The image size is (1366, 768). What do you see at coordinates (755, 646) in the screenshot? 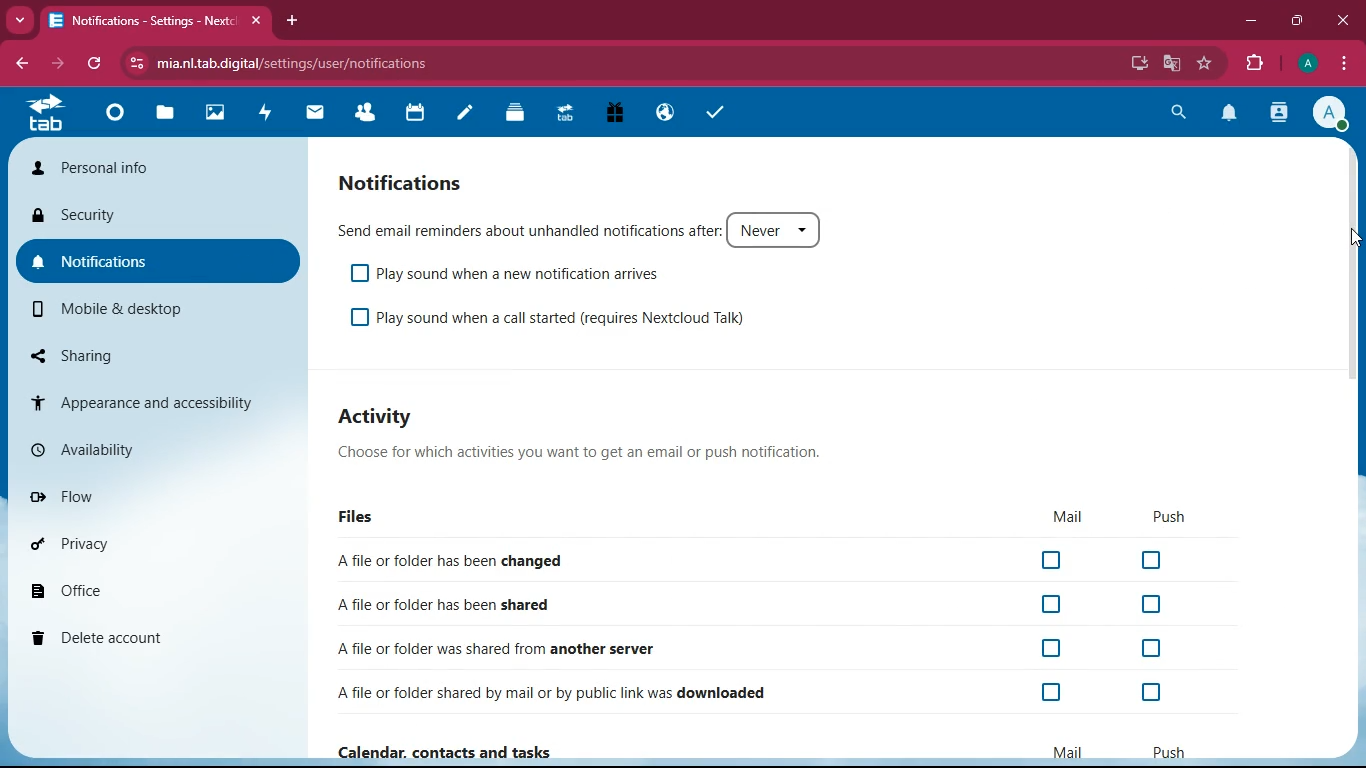
I see `A file or folder was shared from another server` at bounding box center [755, 646].